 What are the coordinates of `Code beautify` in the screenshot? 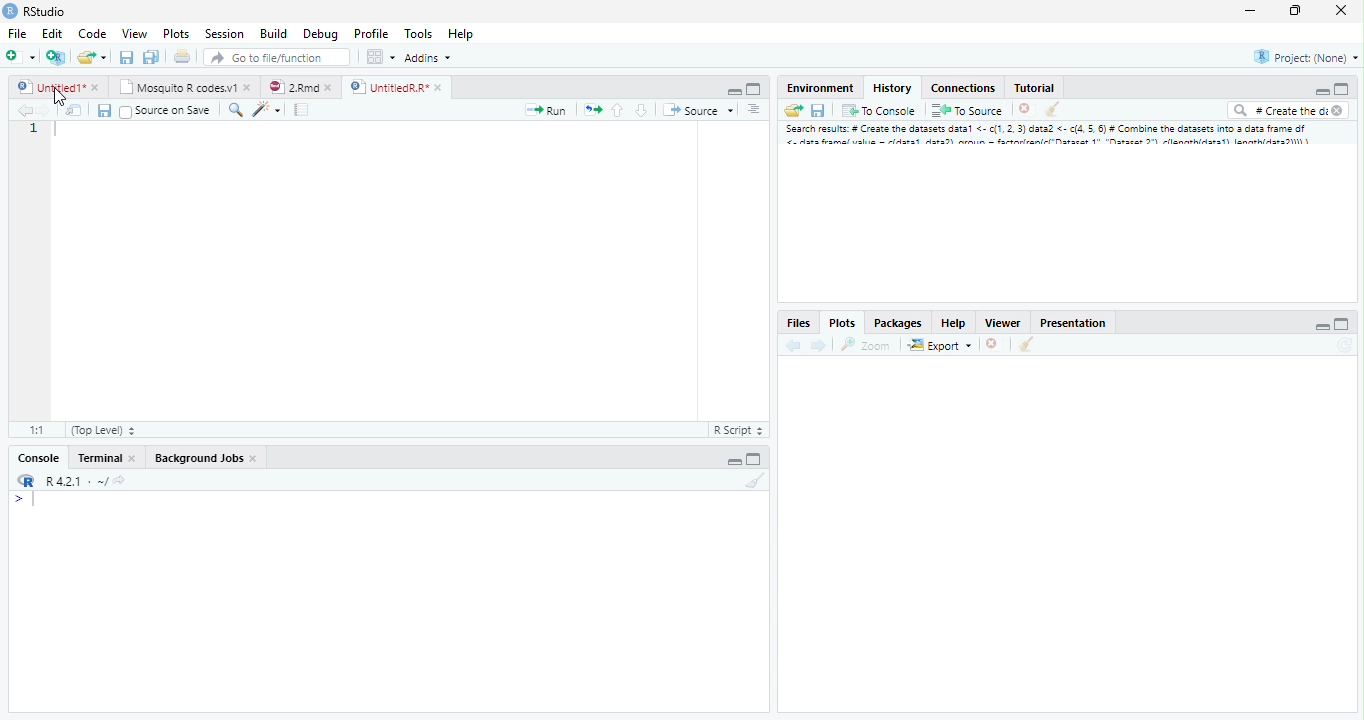 It's located at (269, 110).